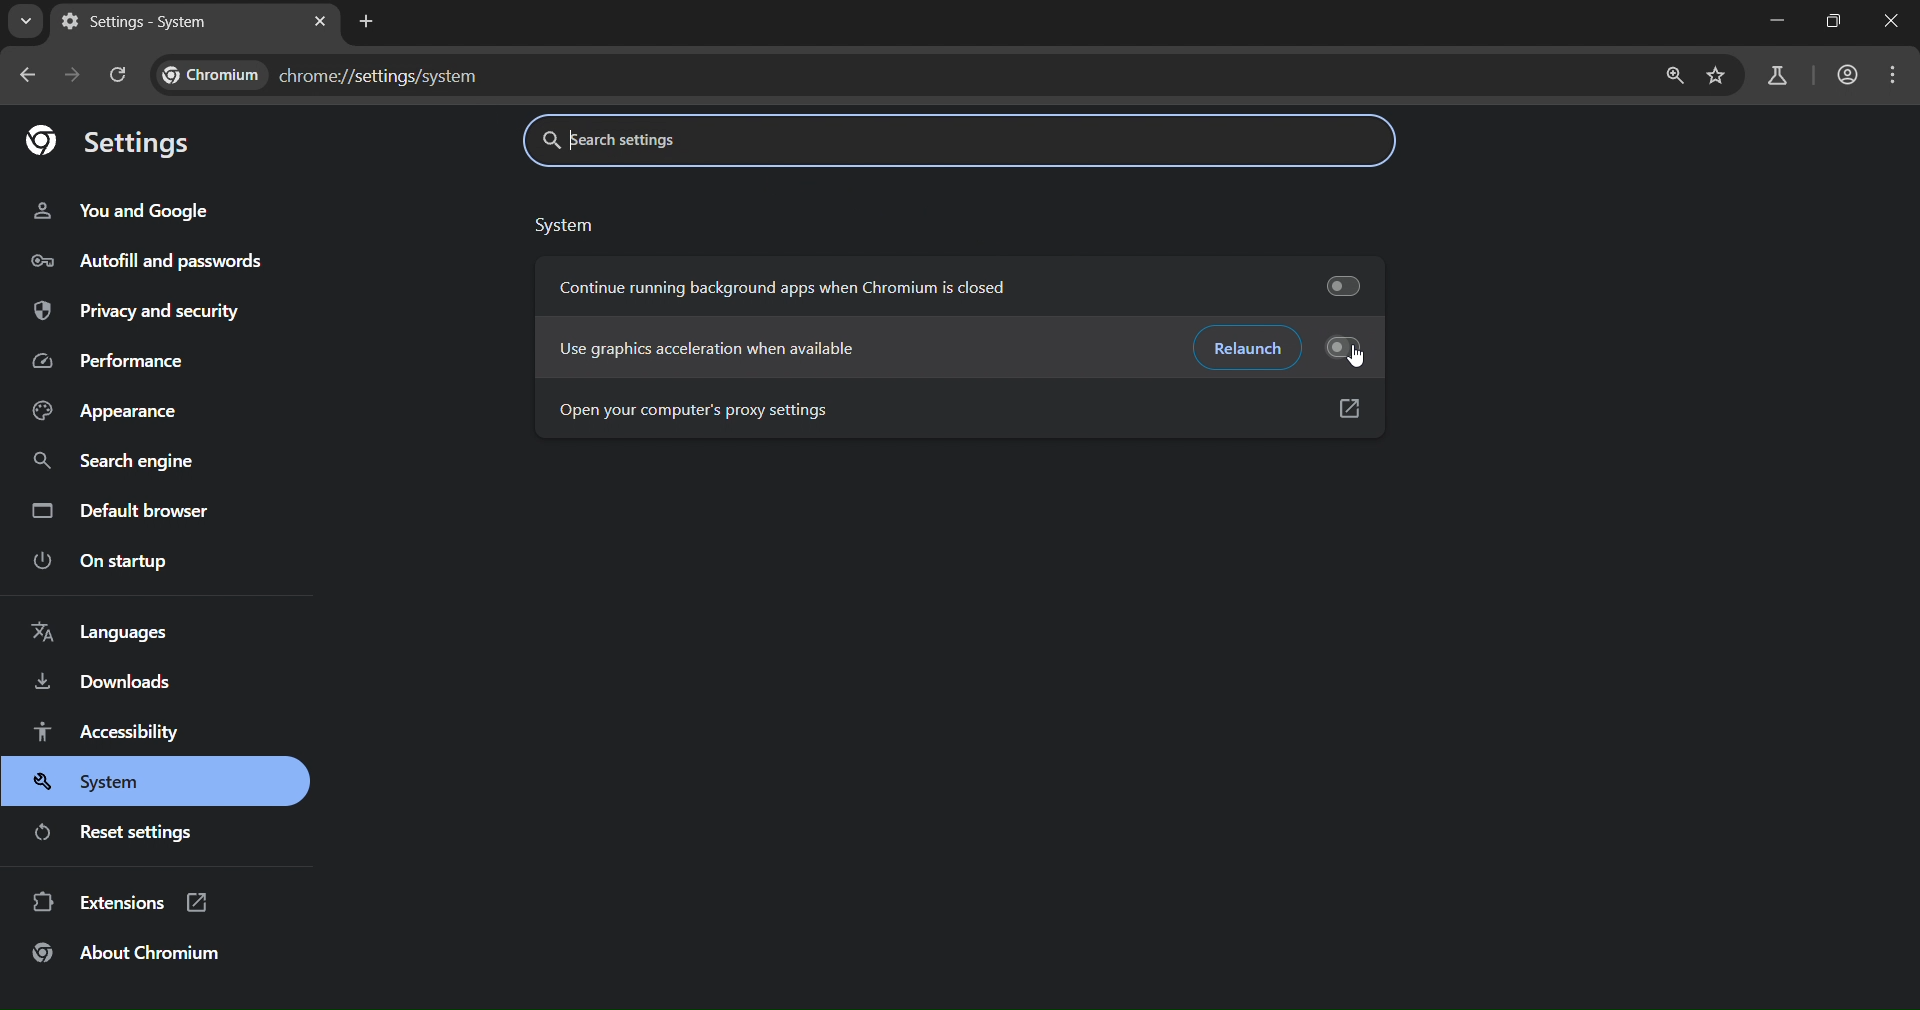 Image resolution: width=1920 pixels, height=1010 pixels. I want to click on privacy and security, so click(145, 305).